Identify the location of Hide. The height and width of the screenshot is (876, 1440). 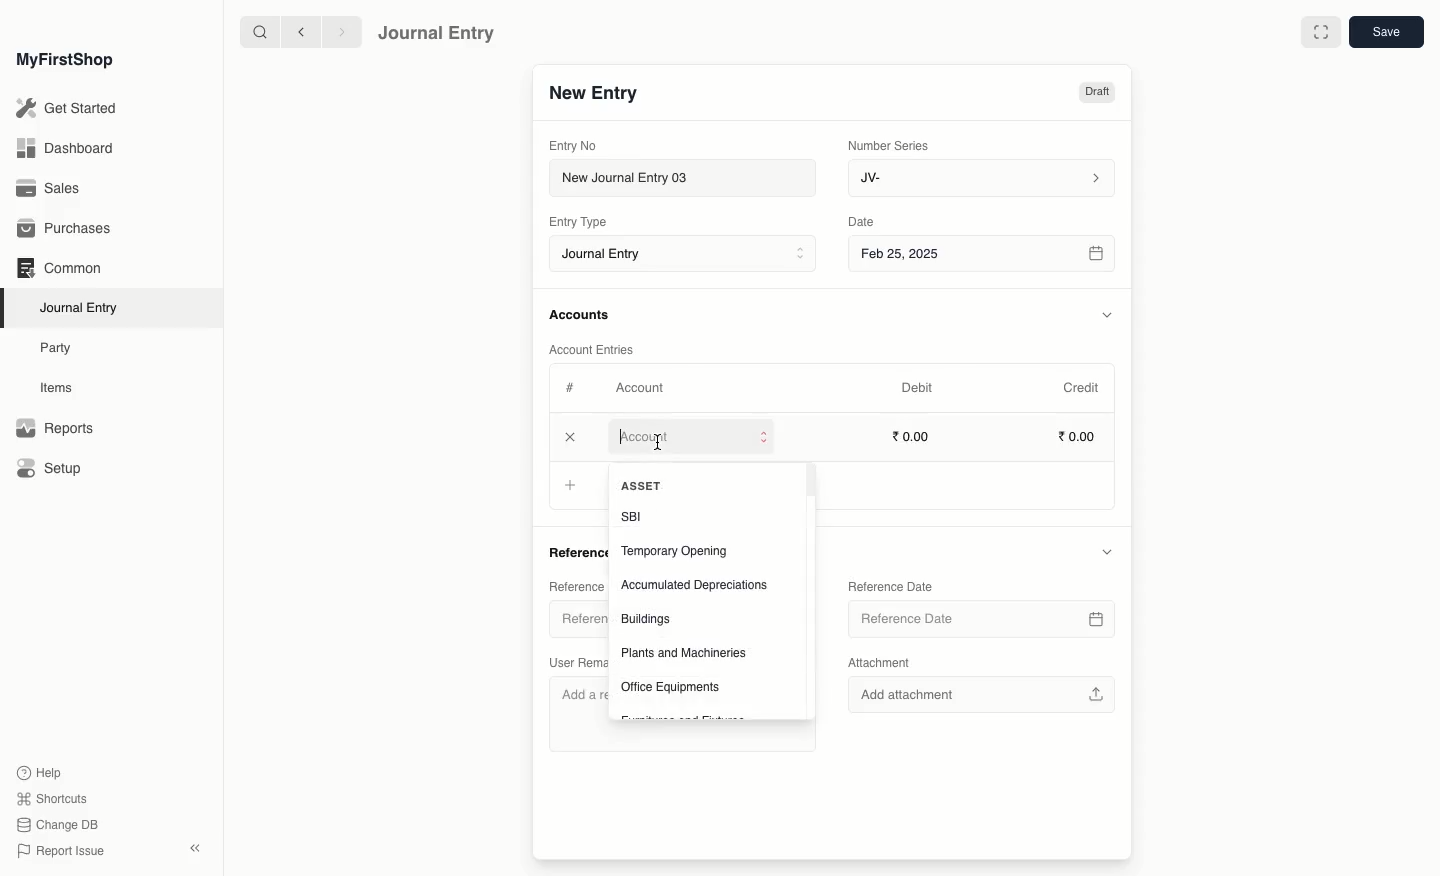
(1111, 553).